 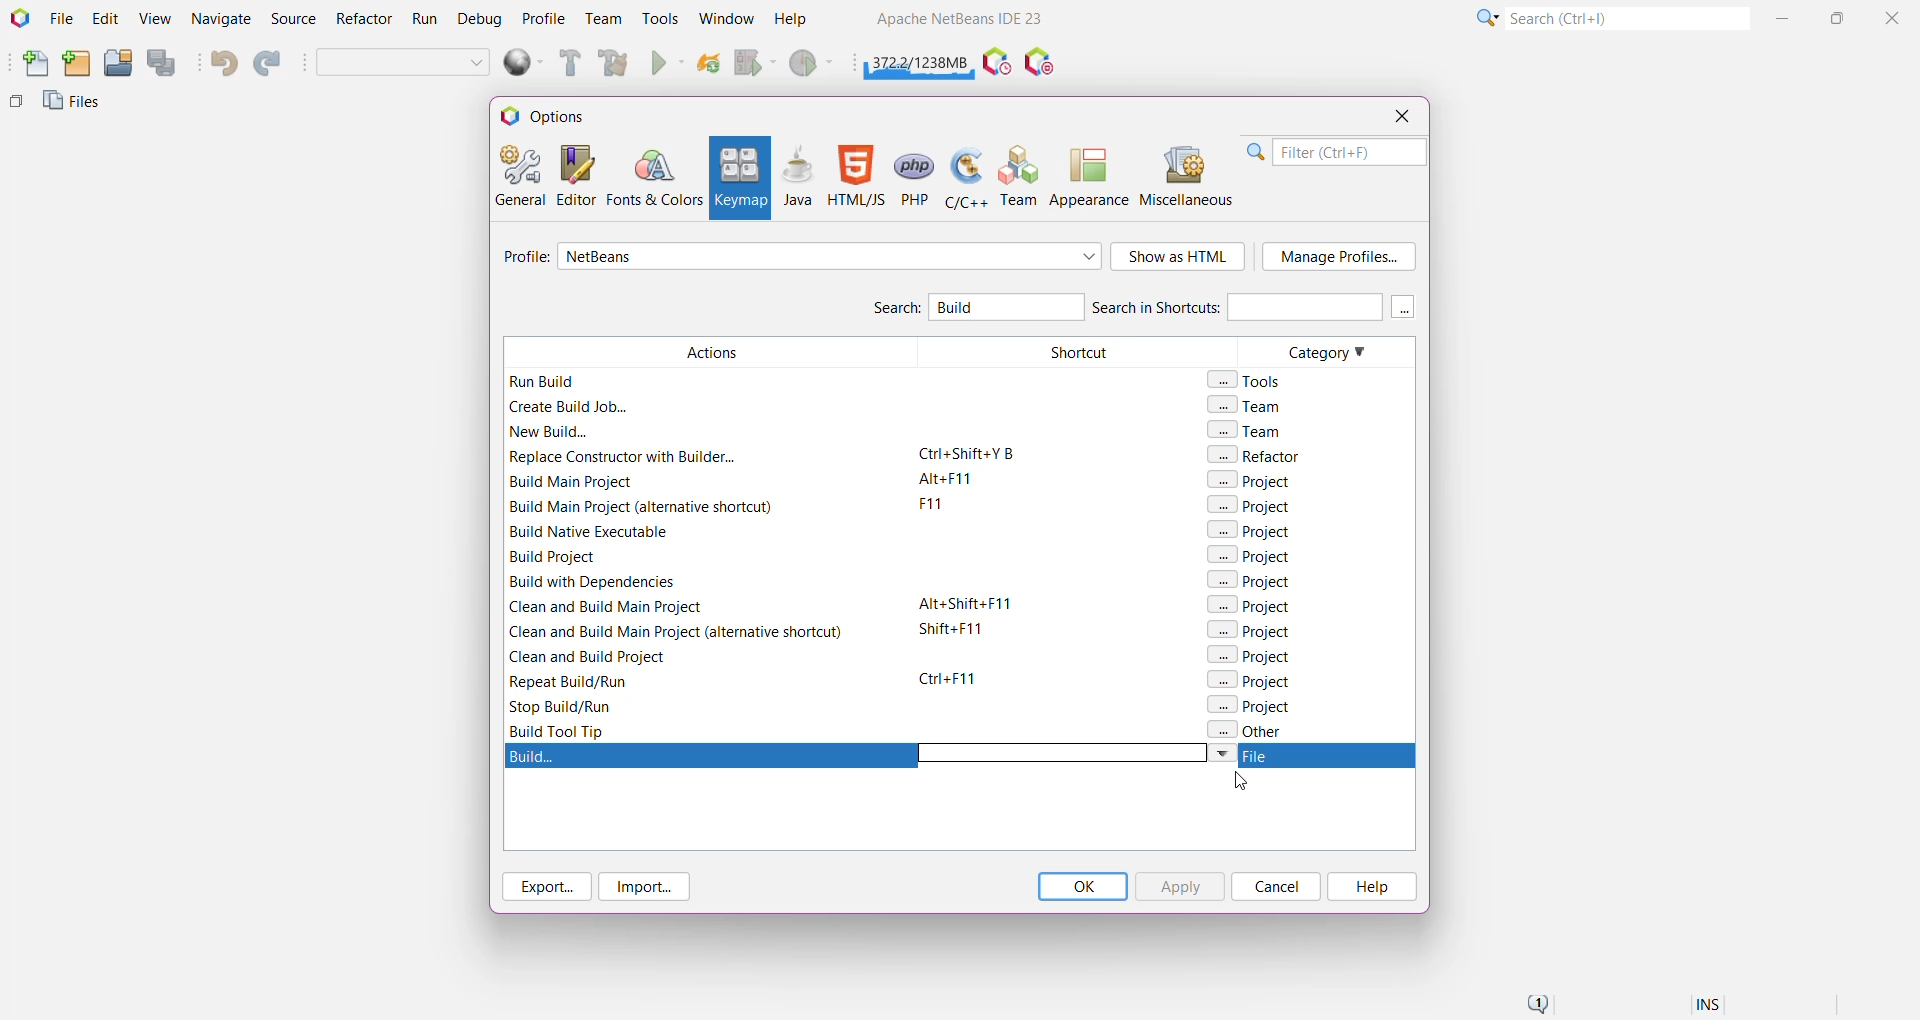 I want to click on Miscellaneous, so click(x=1189, y=176).